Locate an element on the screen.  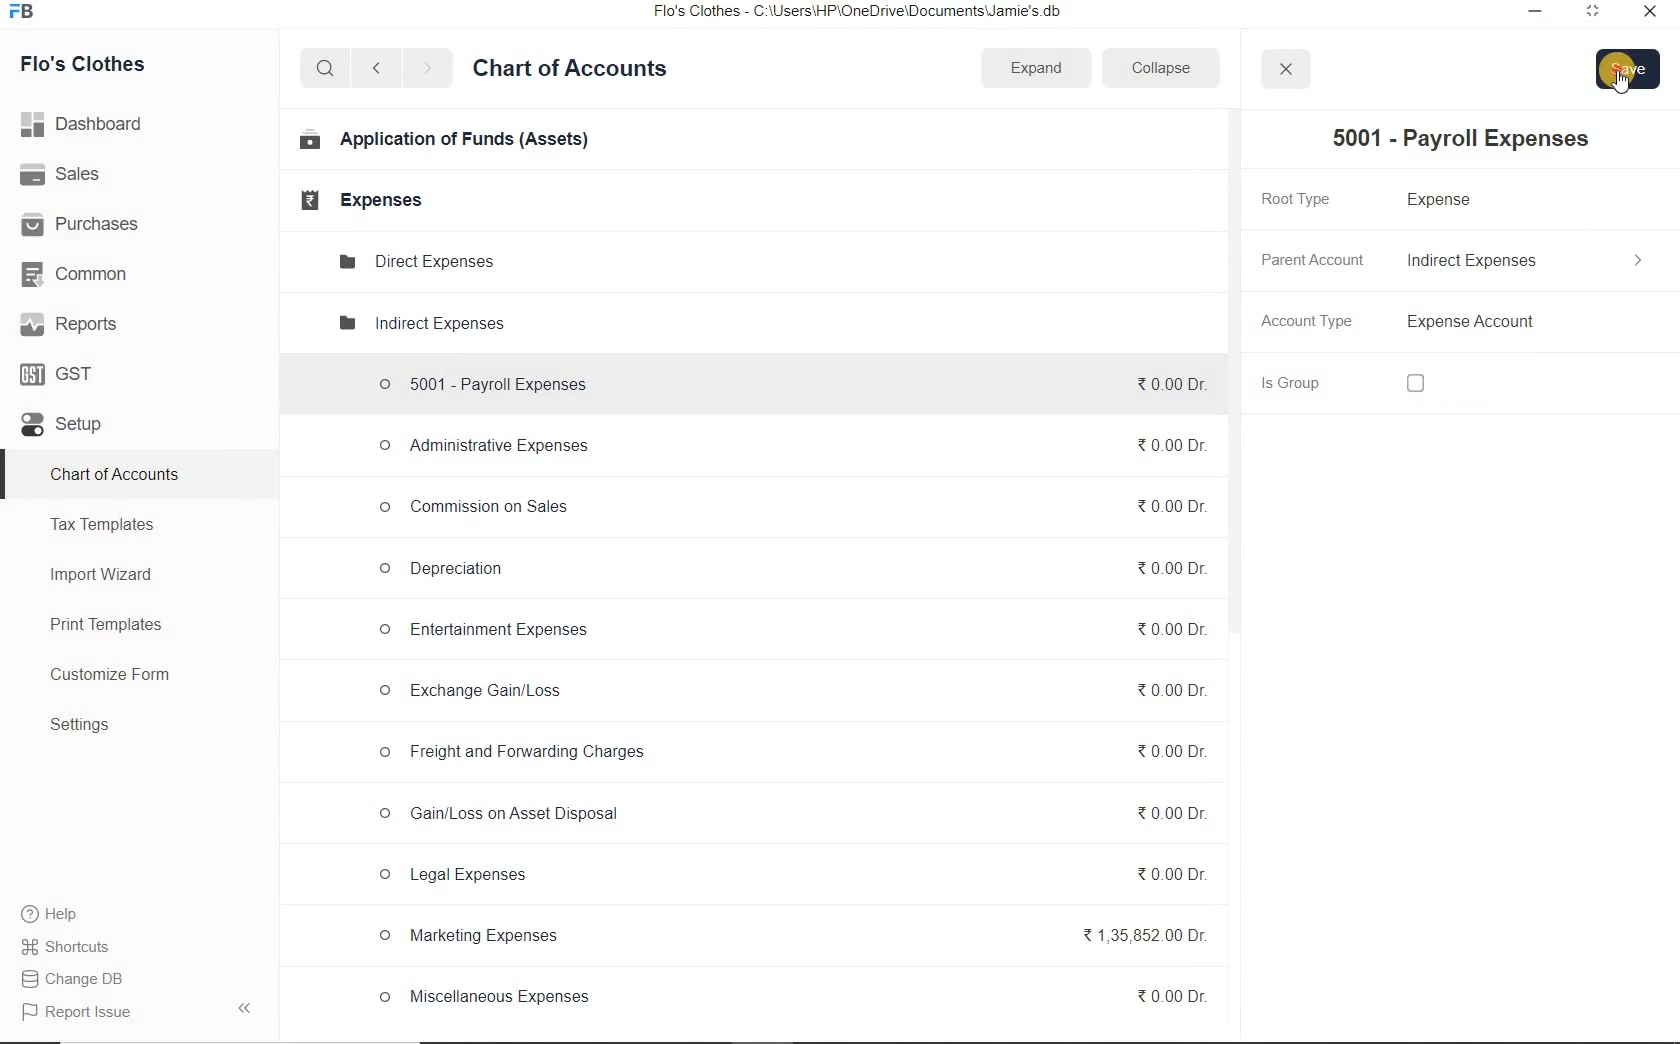
Indirect Expenses is located at coordinates (1529, 261).